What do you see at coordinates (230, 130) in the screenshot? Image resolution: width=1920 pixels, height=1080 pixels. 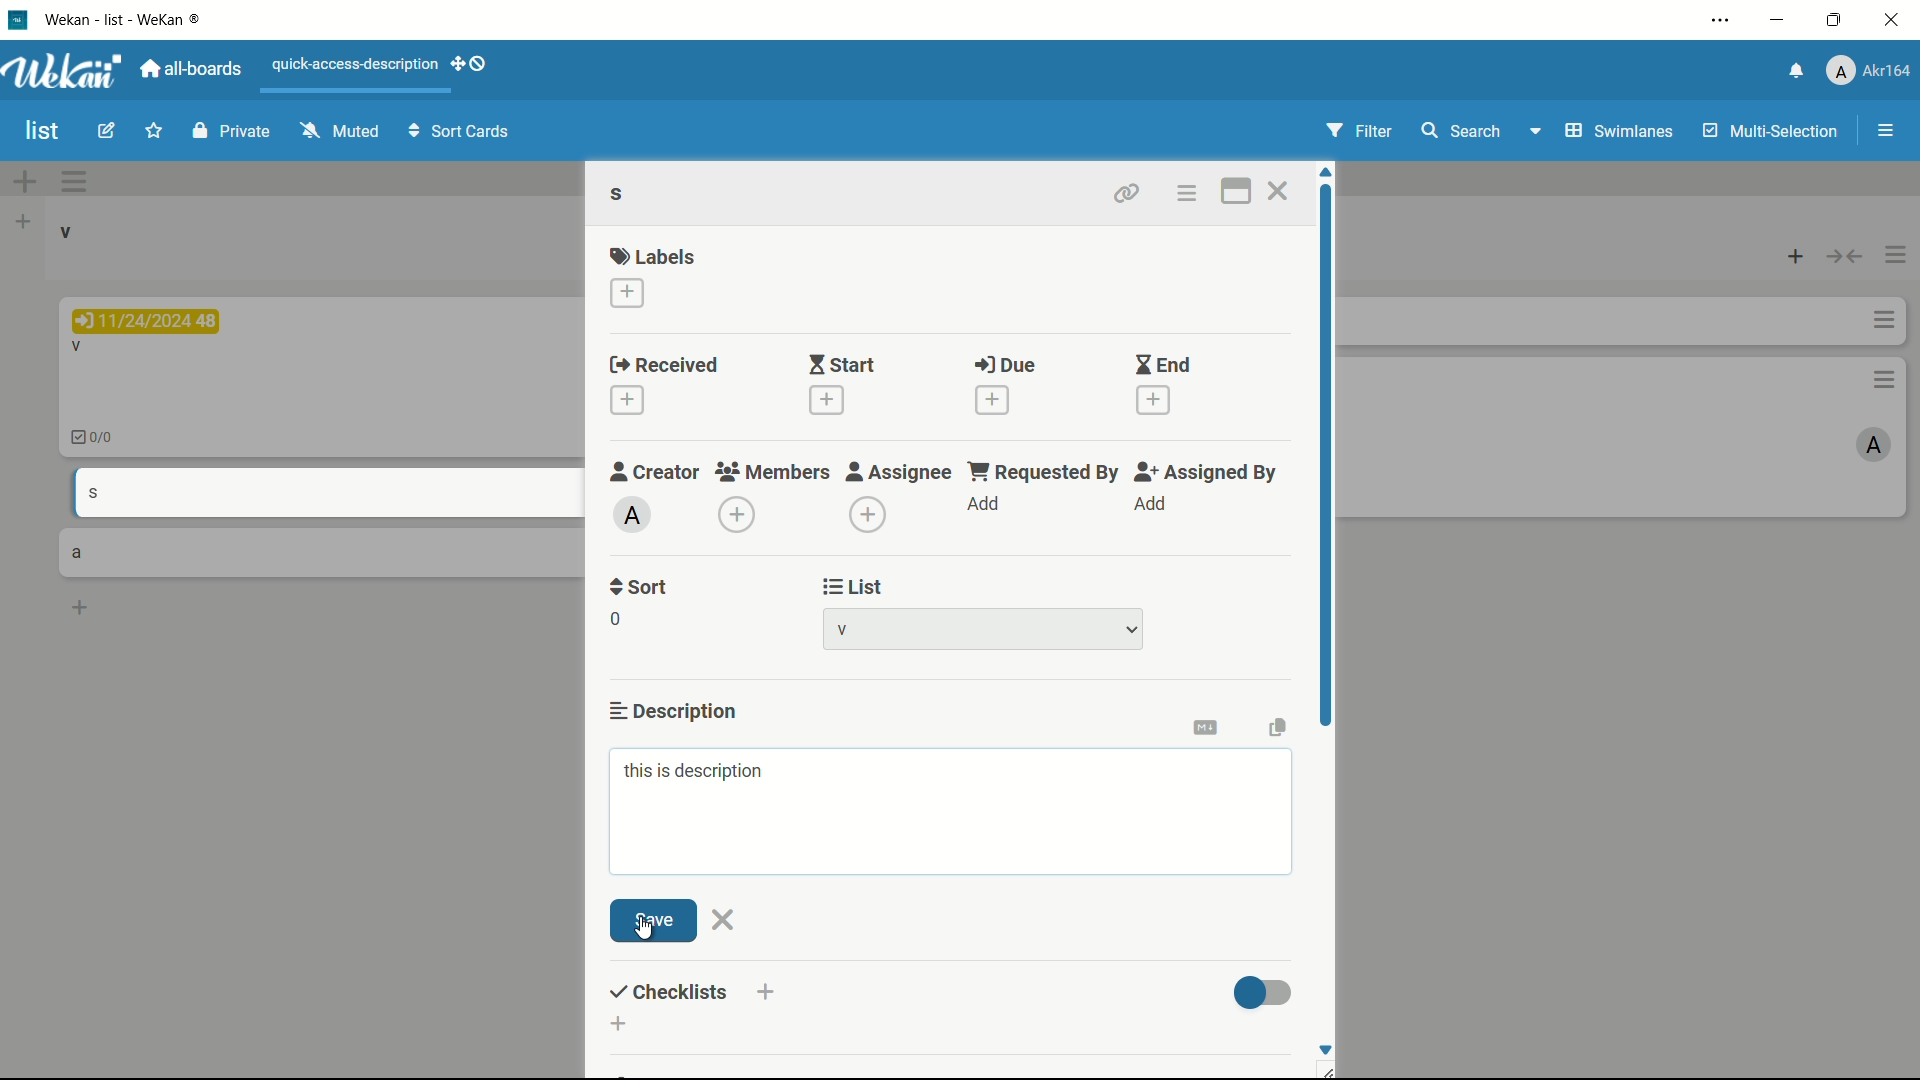 I see `private` at bounding box center [230, 130].